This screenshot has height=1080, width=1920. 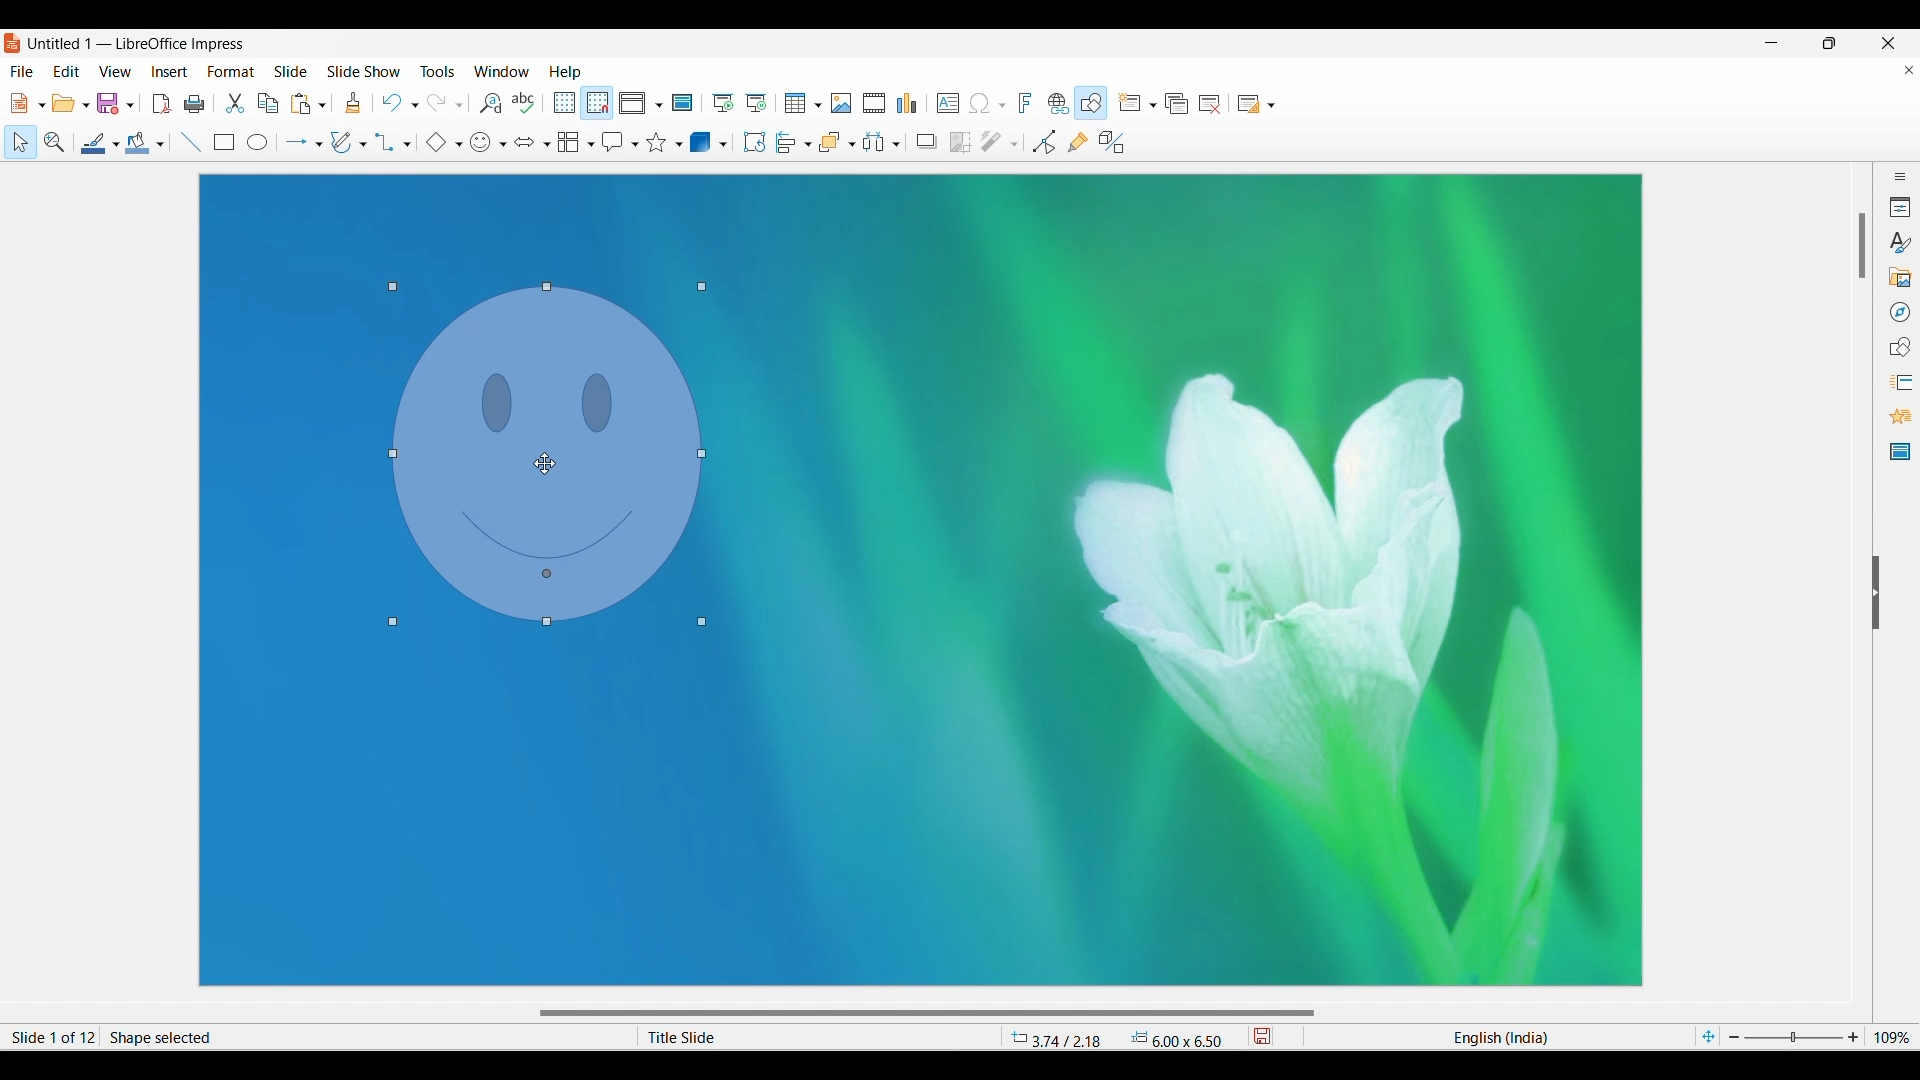 What do you see at coordinates (1901, 416) in the screenshot?
I see `Animation` at bounding box center [1901, 416].